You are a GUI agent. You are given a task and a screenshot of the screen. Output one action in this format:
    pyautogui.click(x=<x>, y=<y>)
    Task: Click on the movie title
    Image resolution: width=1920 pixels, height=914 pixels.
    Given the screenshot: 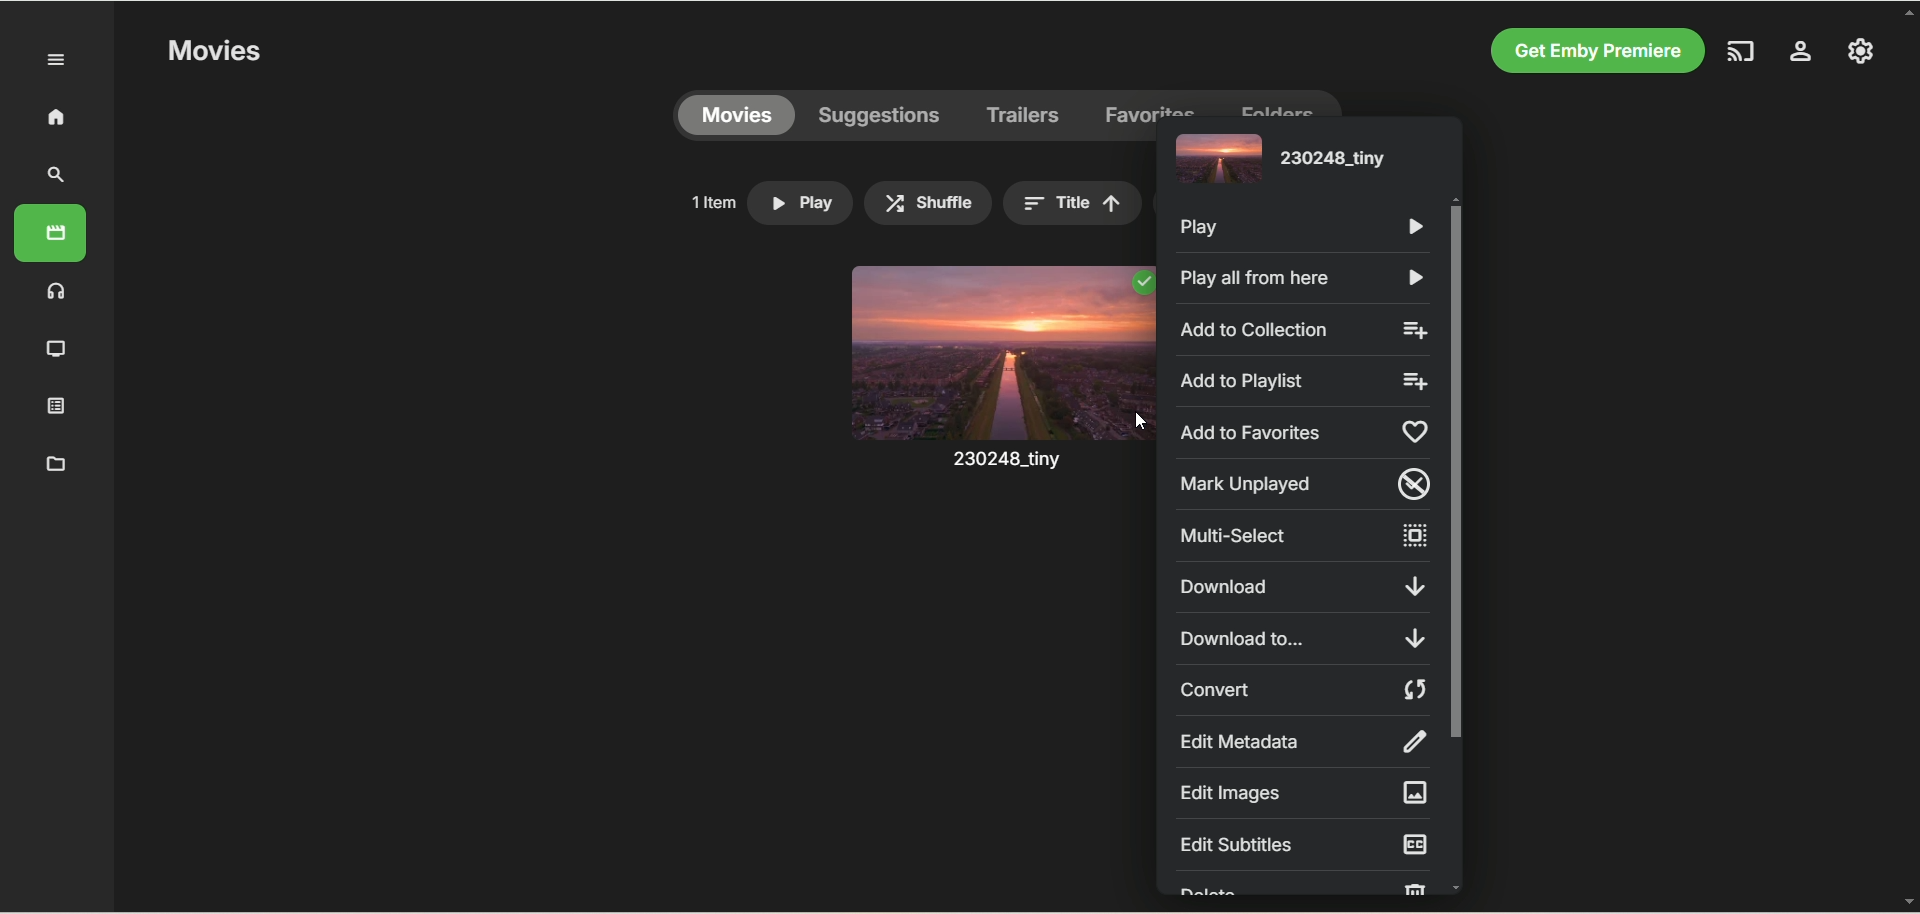 What is the action you would take?
    pyautogui.click(x=1277, y=162)
    